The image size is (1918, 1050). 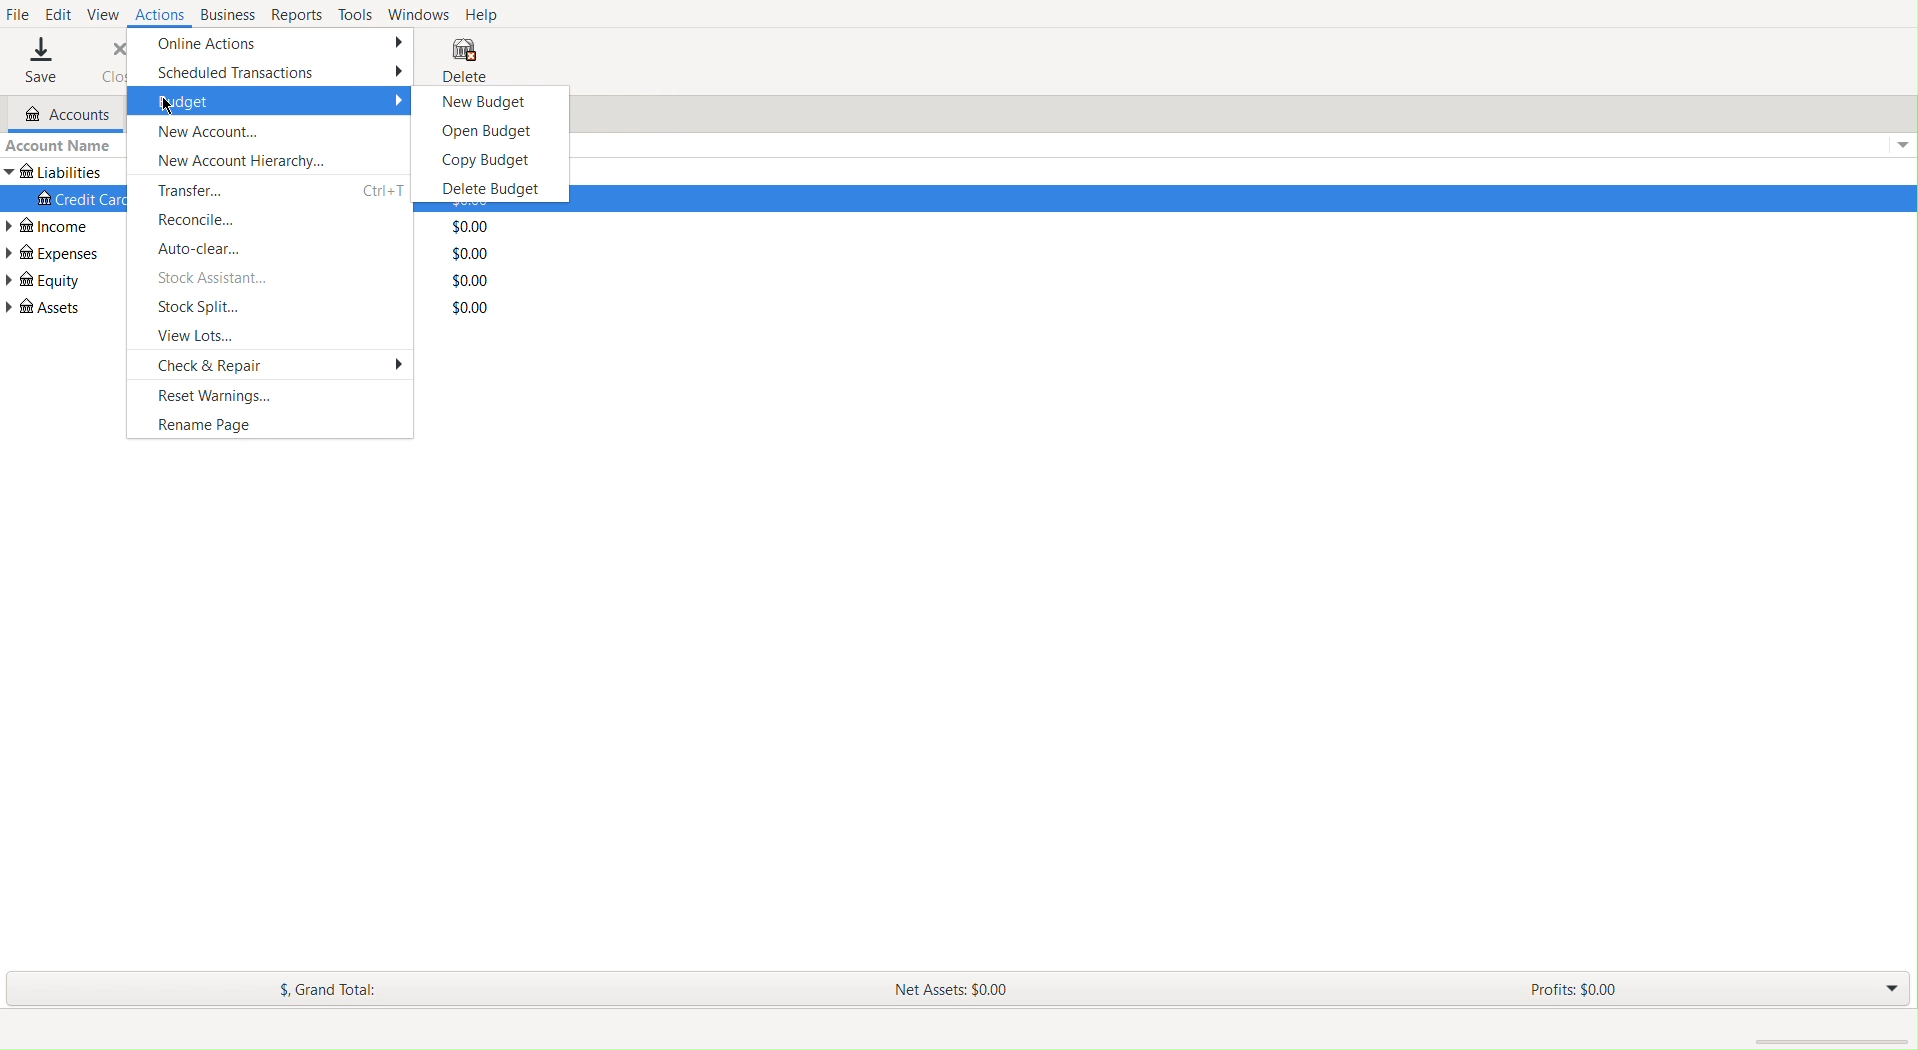 I want to click on Accounts, so click(x=59, y=115).